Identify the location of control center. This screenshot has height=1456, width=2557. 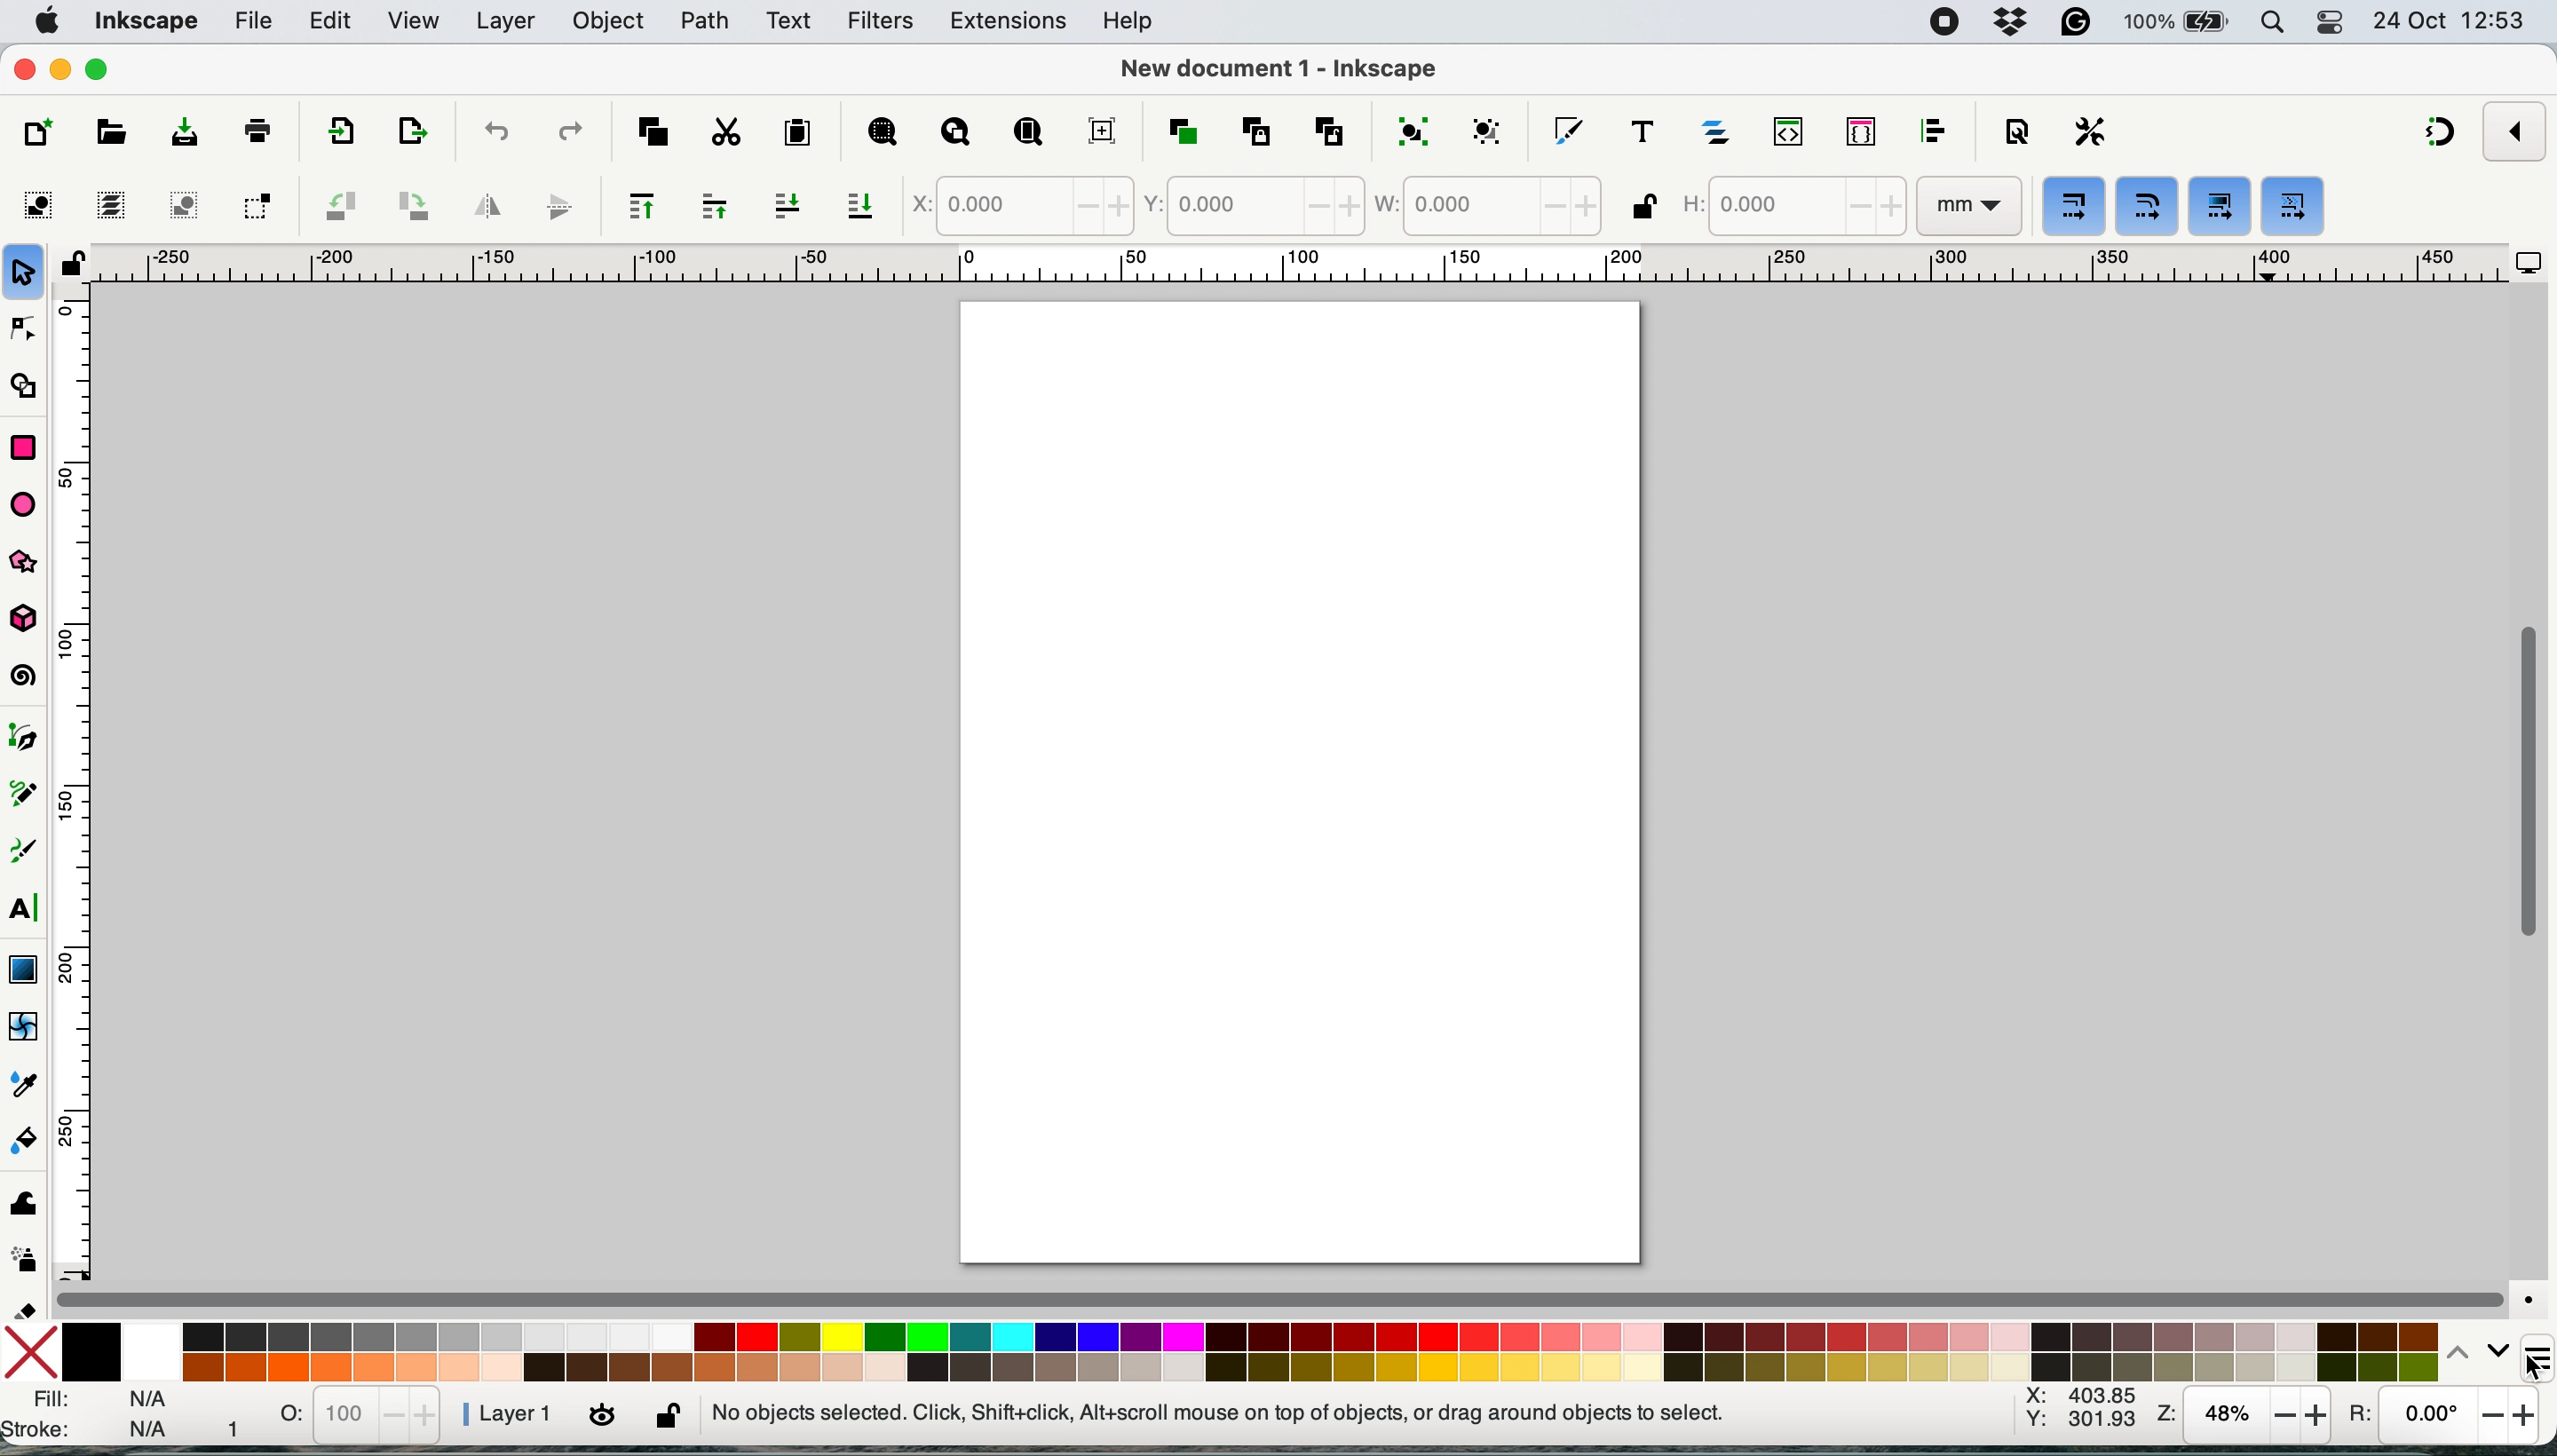
(2331, 23).